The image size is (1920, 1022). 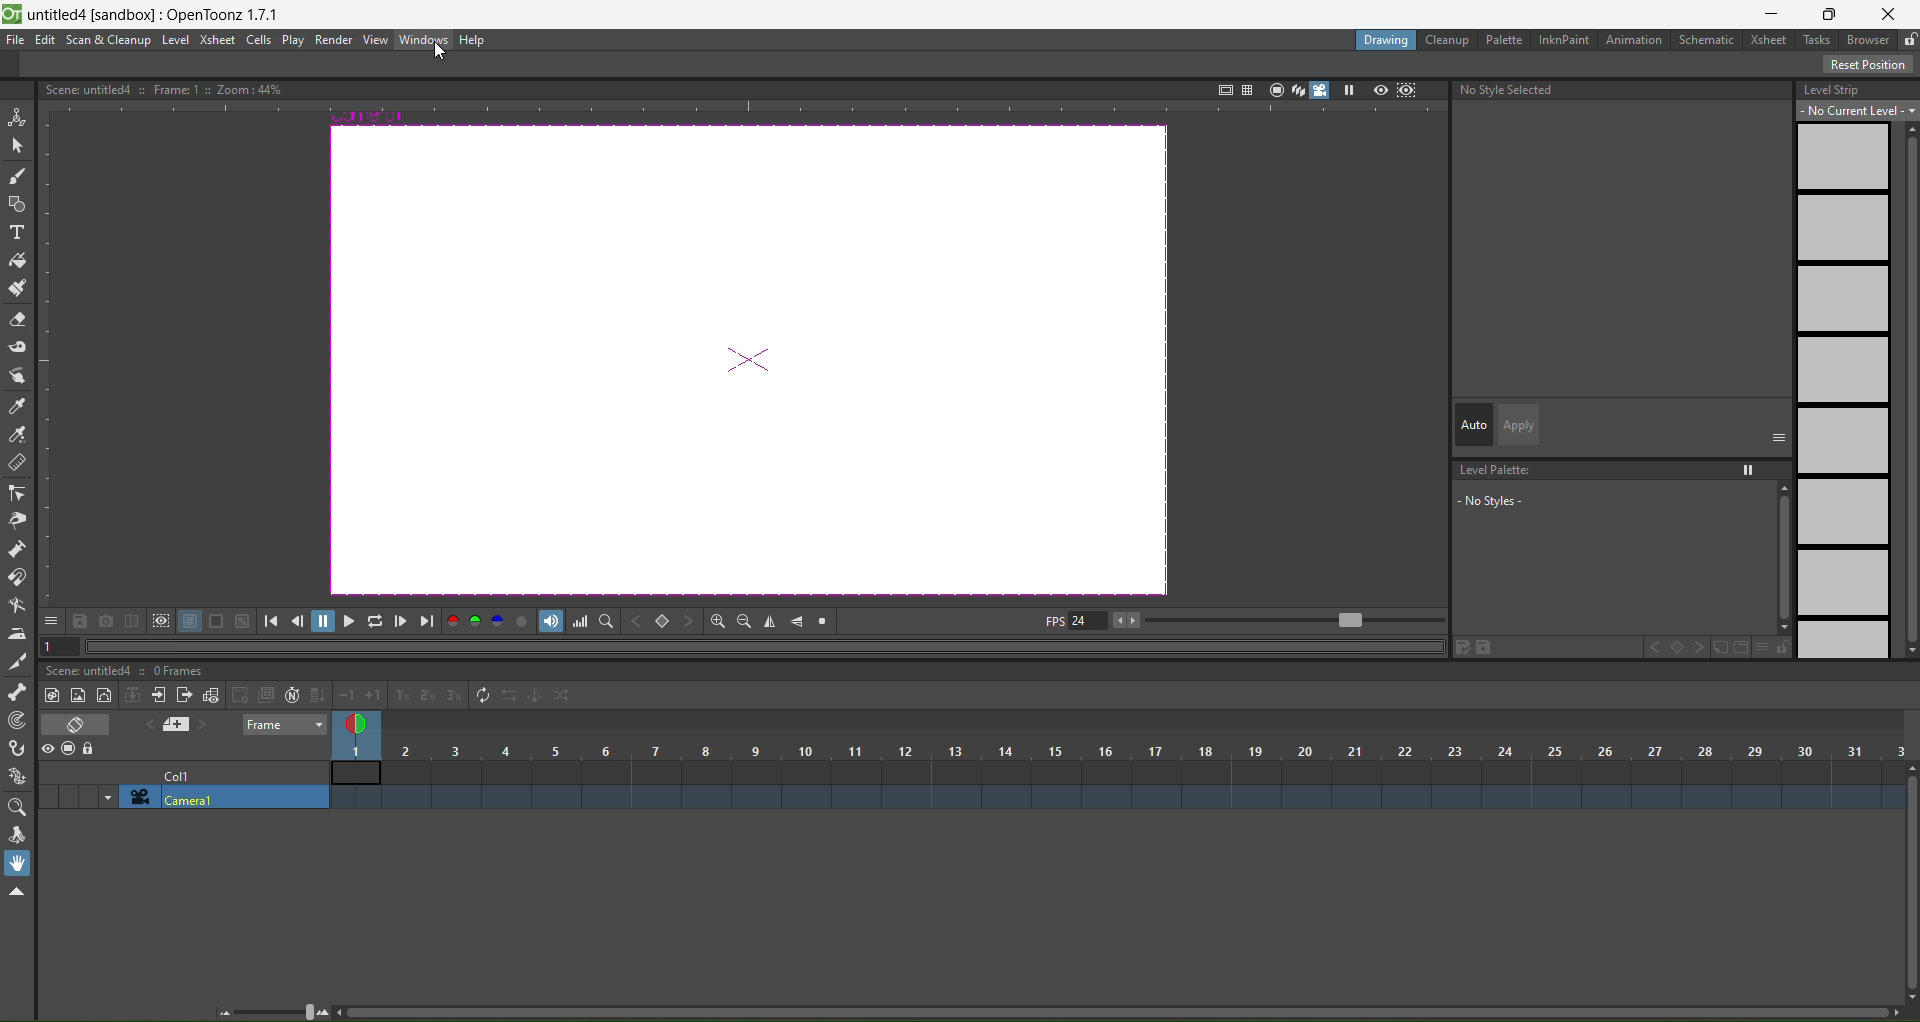 What do you see at coordinates (1506, 39) in the screenshot?
I see `palette` at bounding box center [1506, 39].